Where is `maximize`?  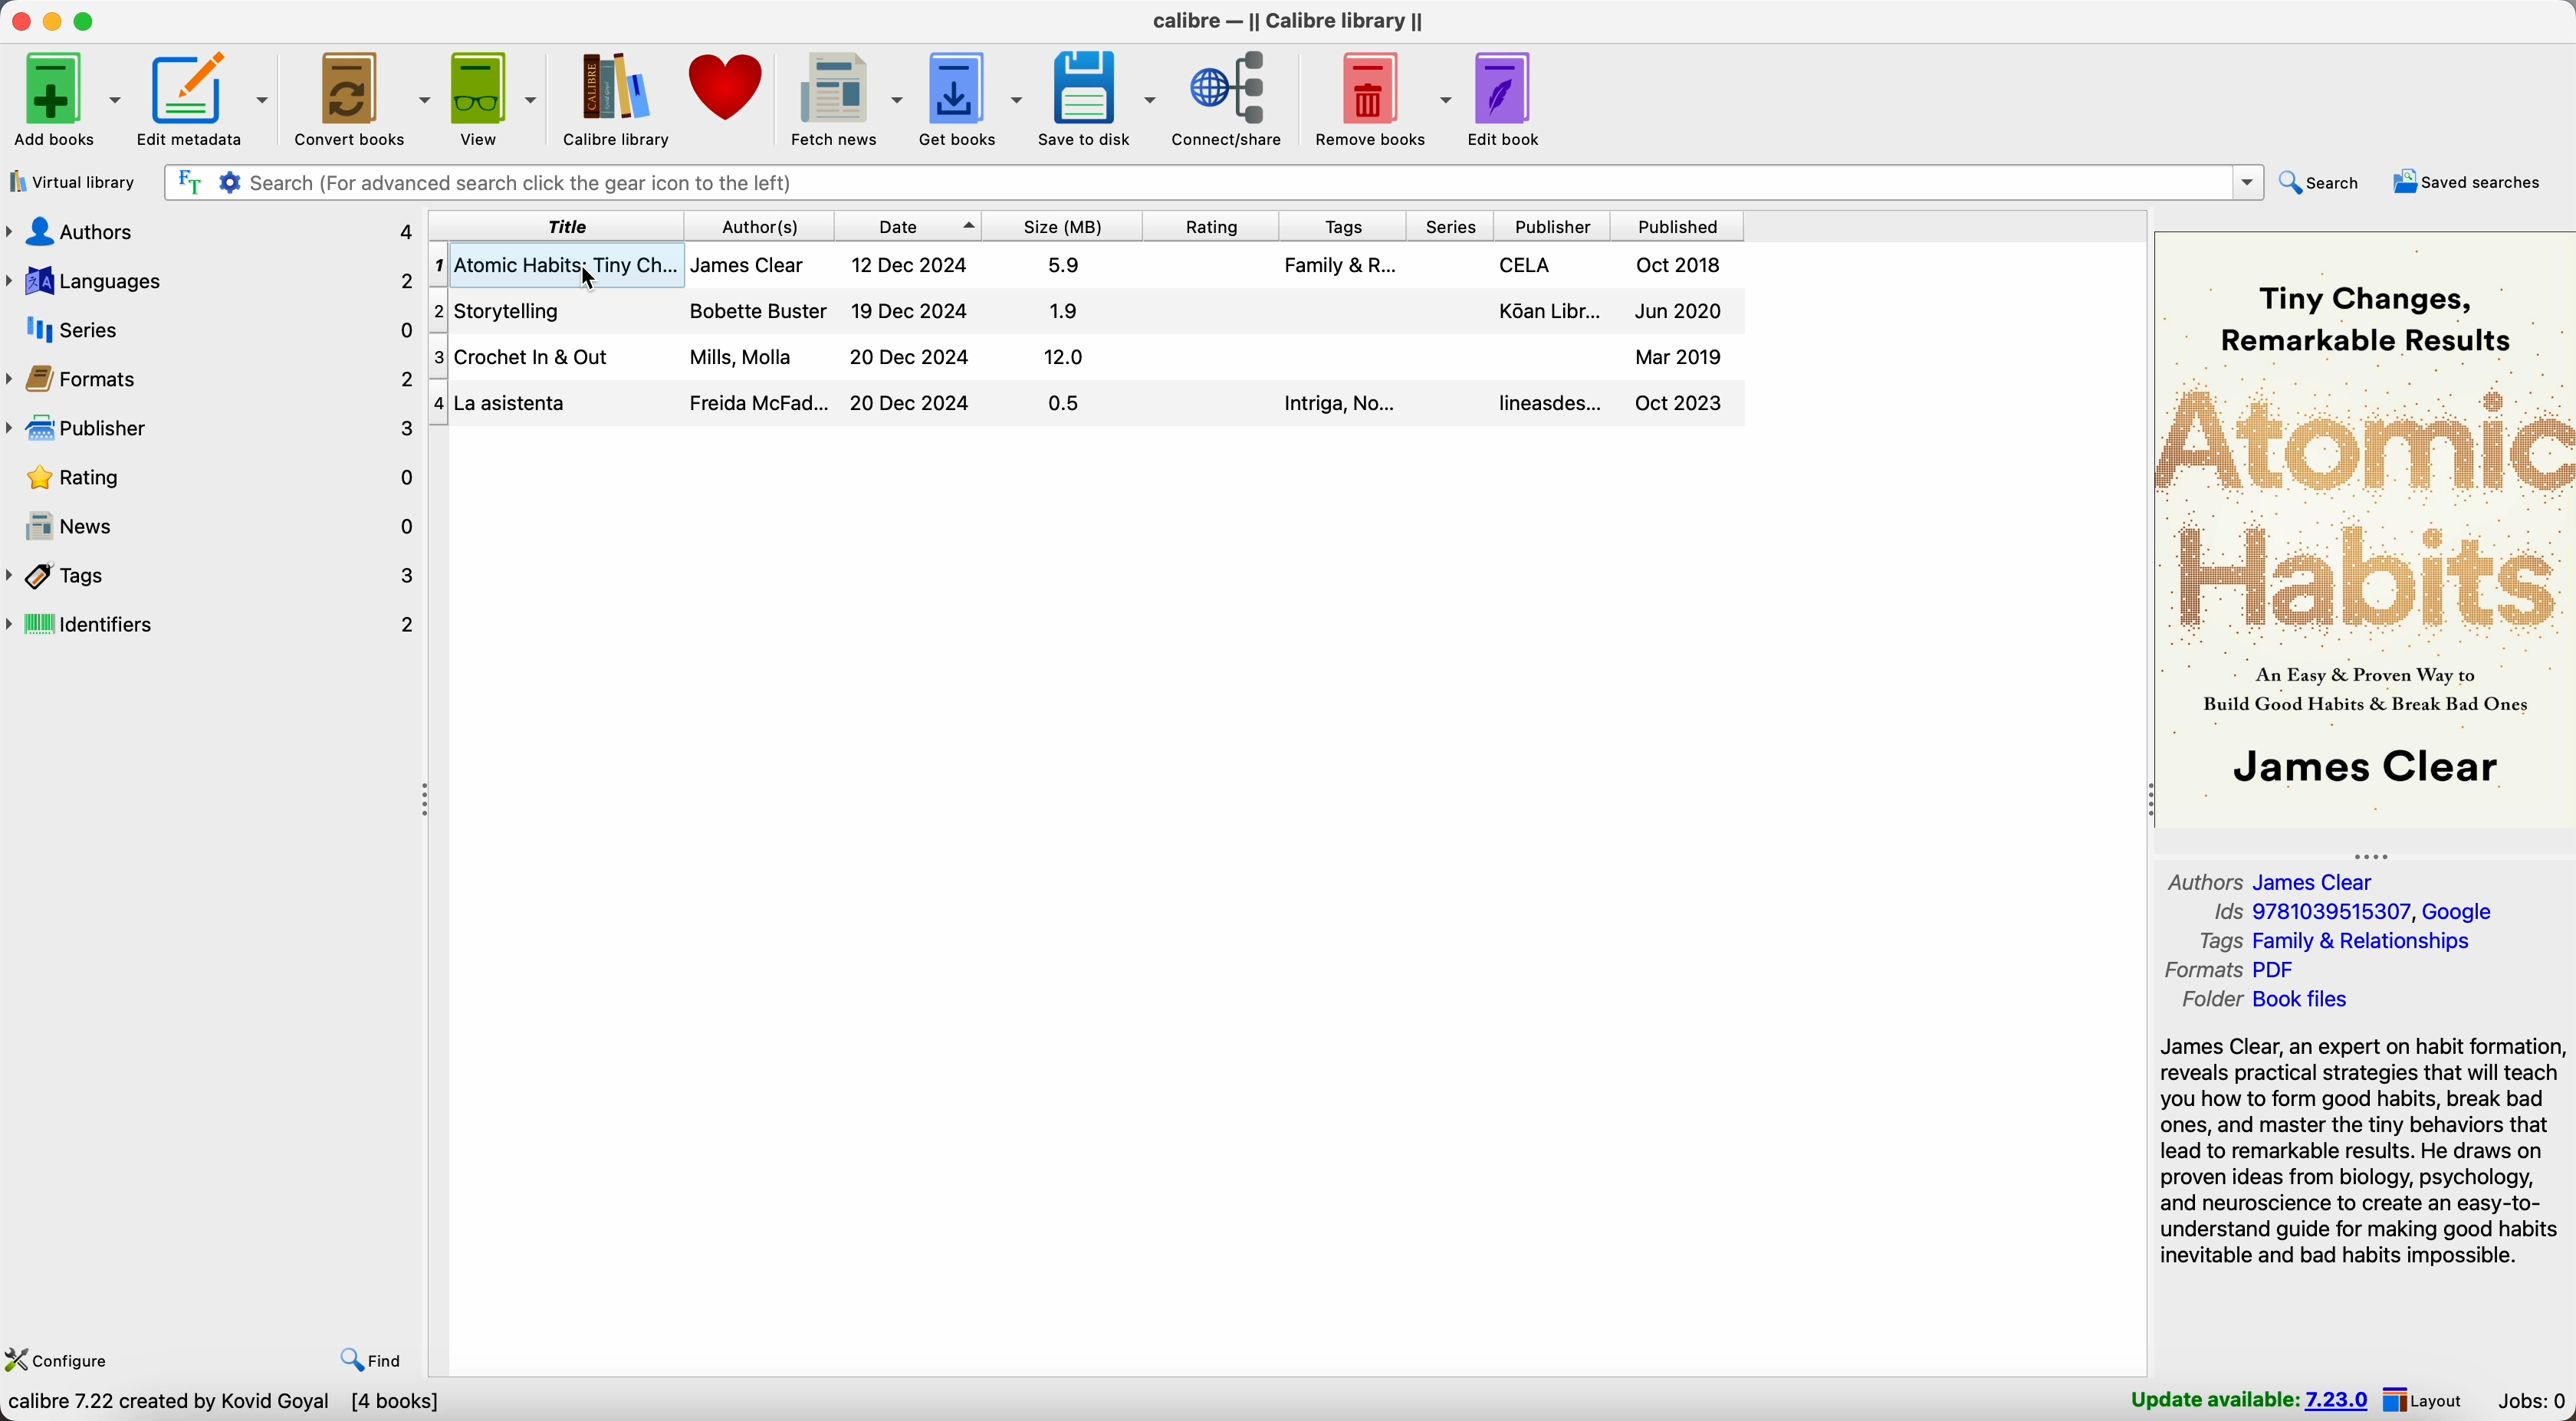
maximize is located at coordinates (88, 19).